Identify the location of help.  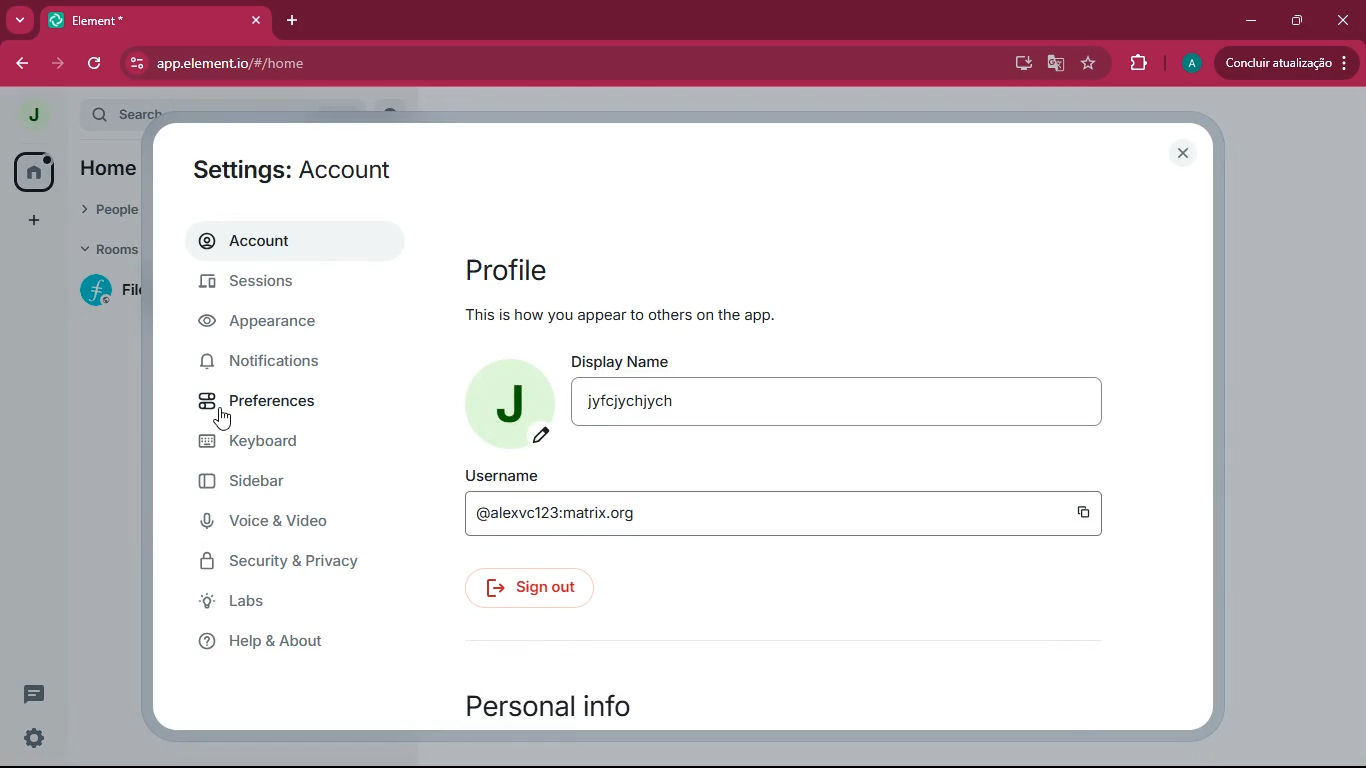
(294, 643).